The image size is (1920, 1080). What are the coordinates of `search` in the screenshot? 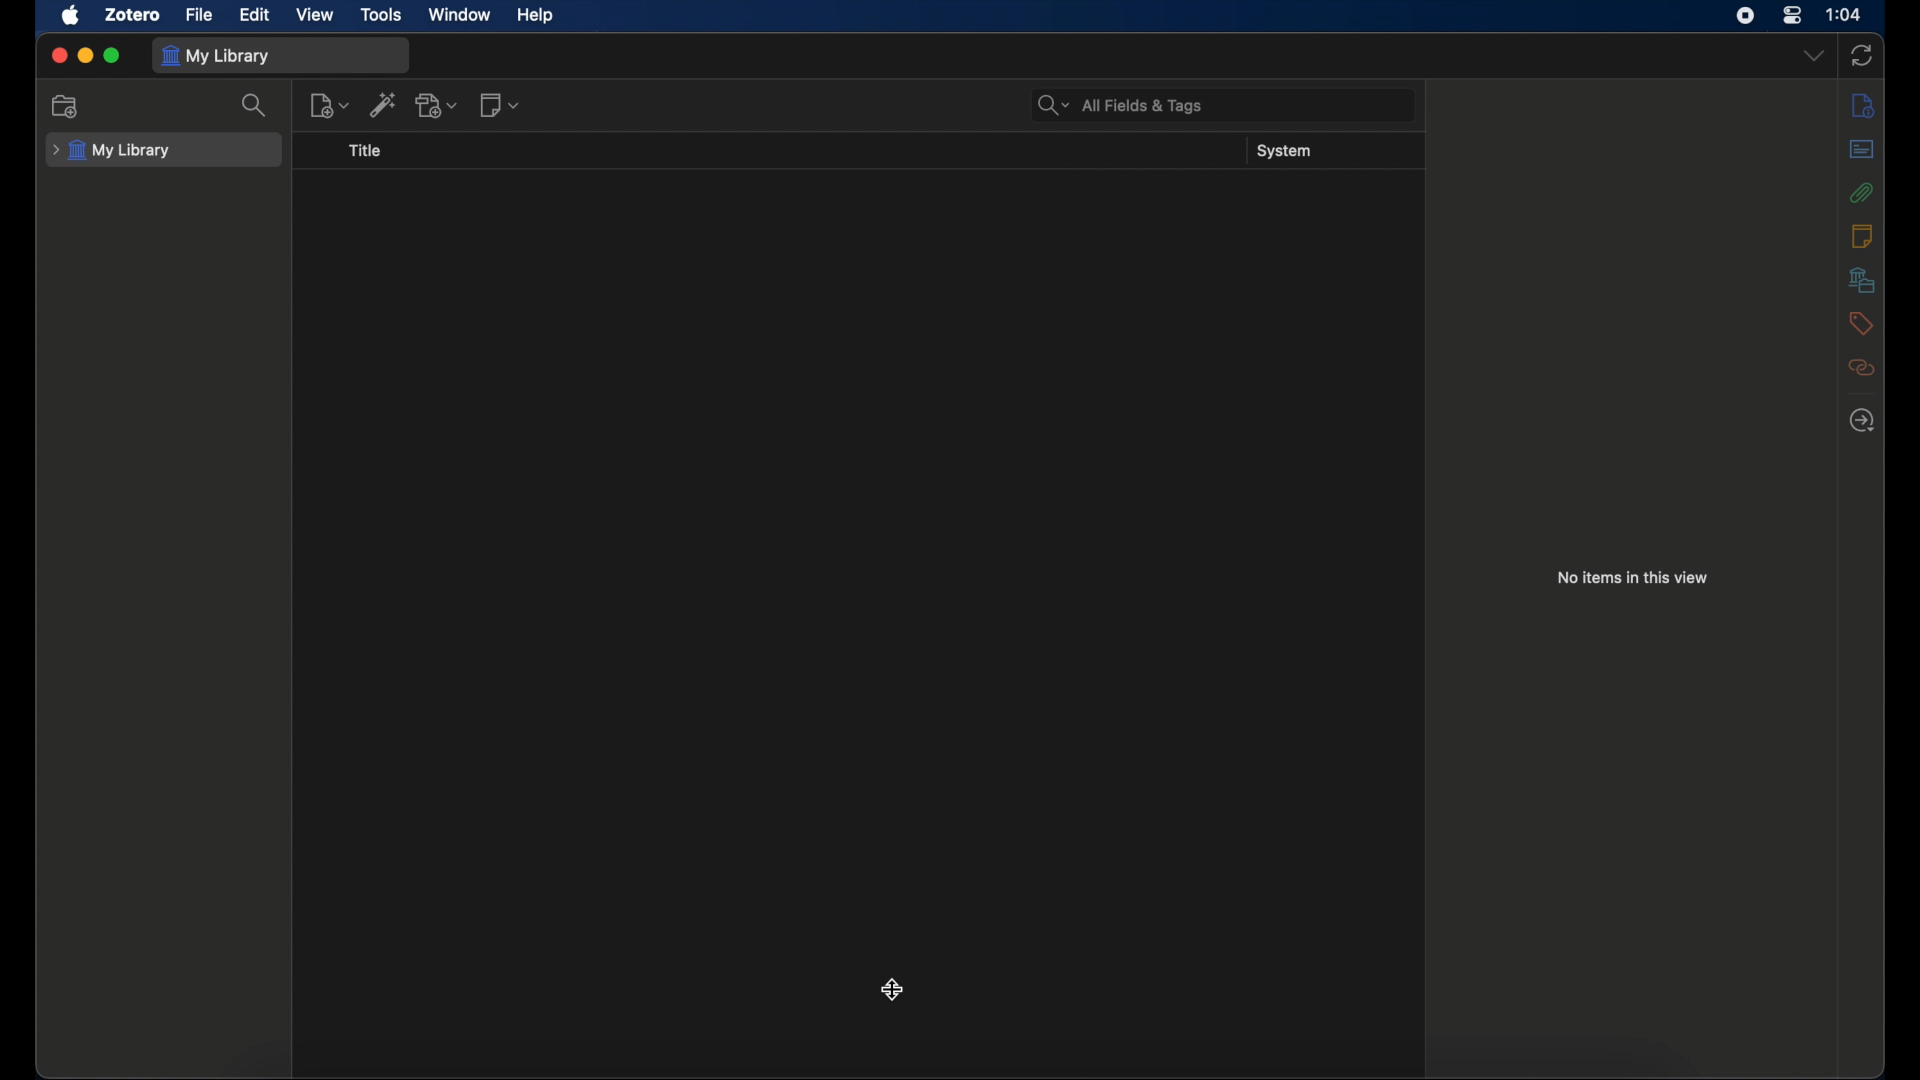 It's located at (254, 105).